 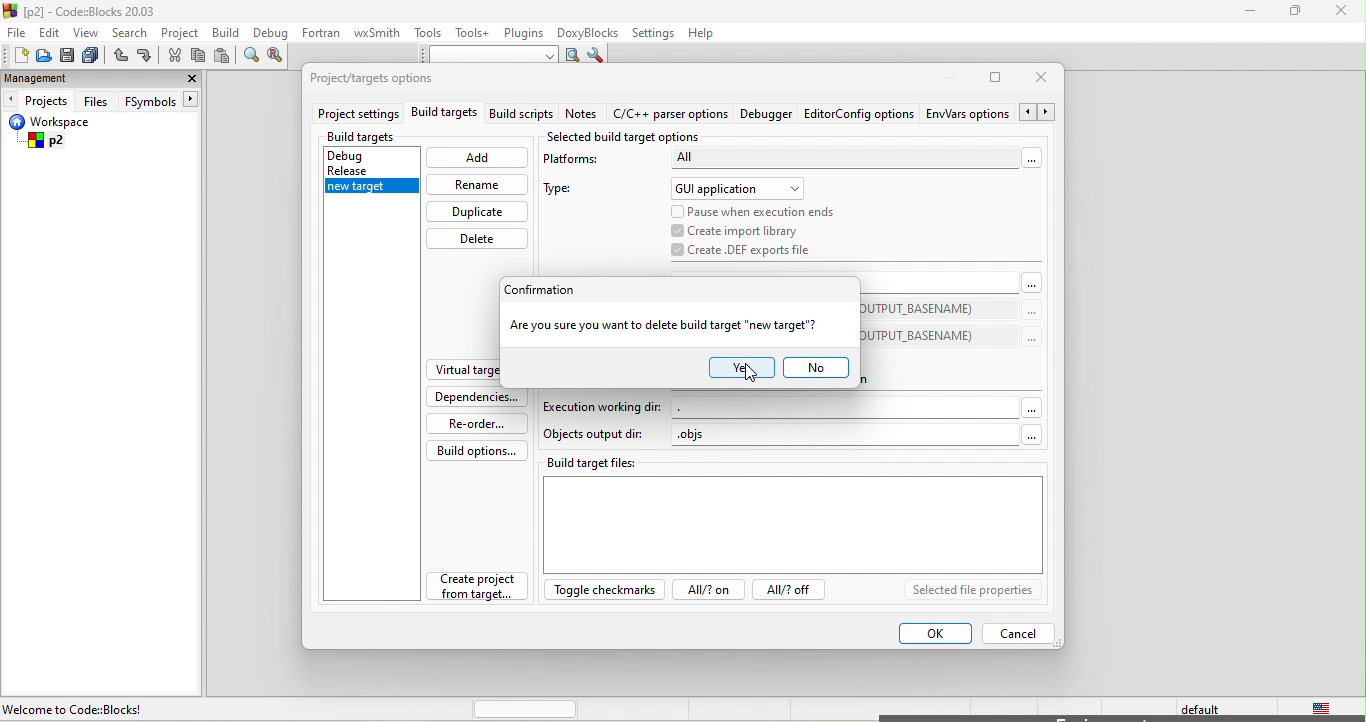 I want to click on edit, so click(x=51, y=34).